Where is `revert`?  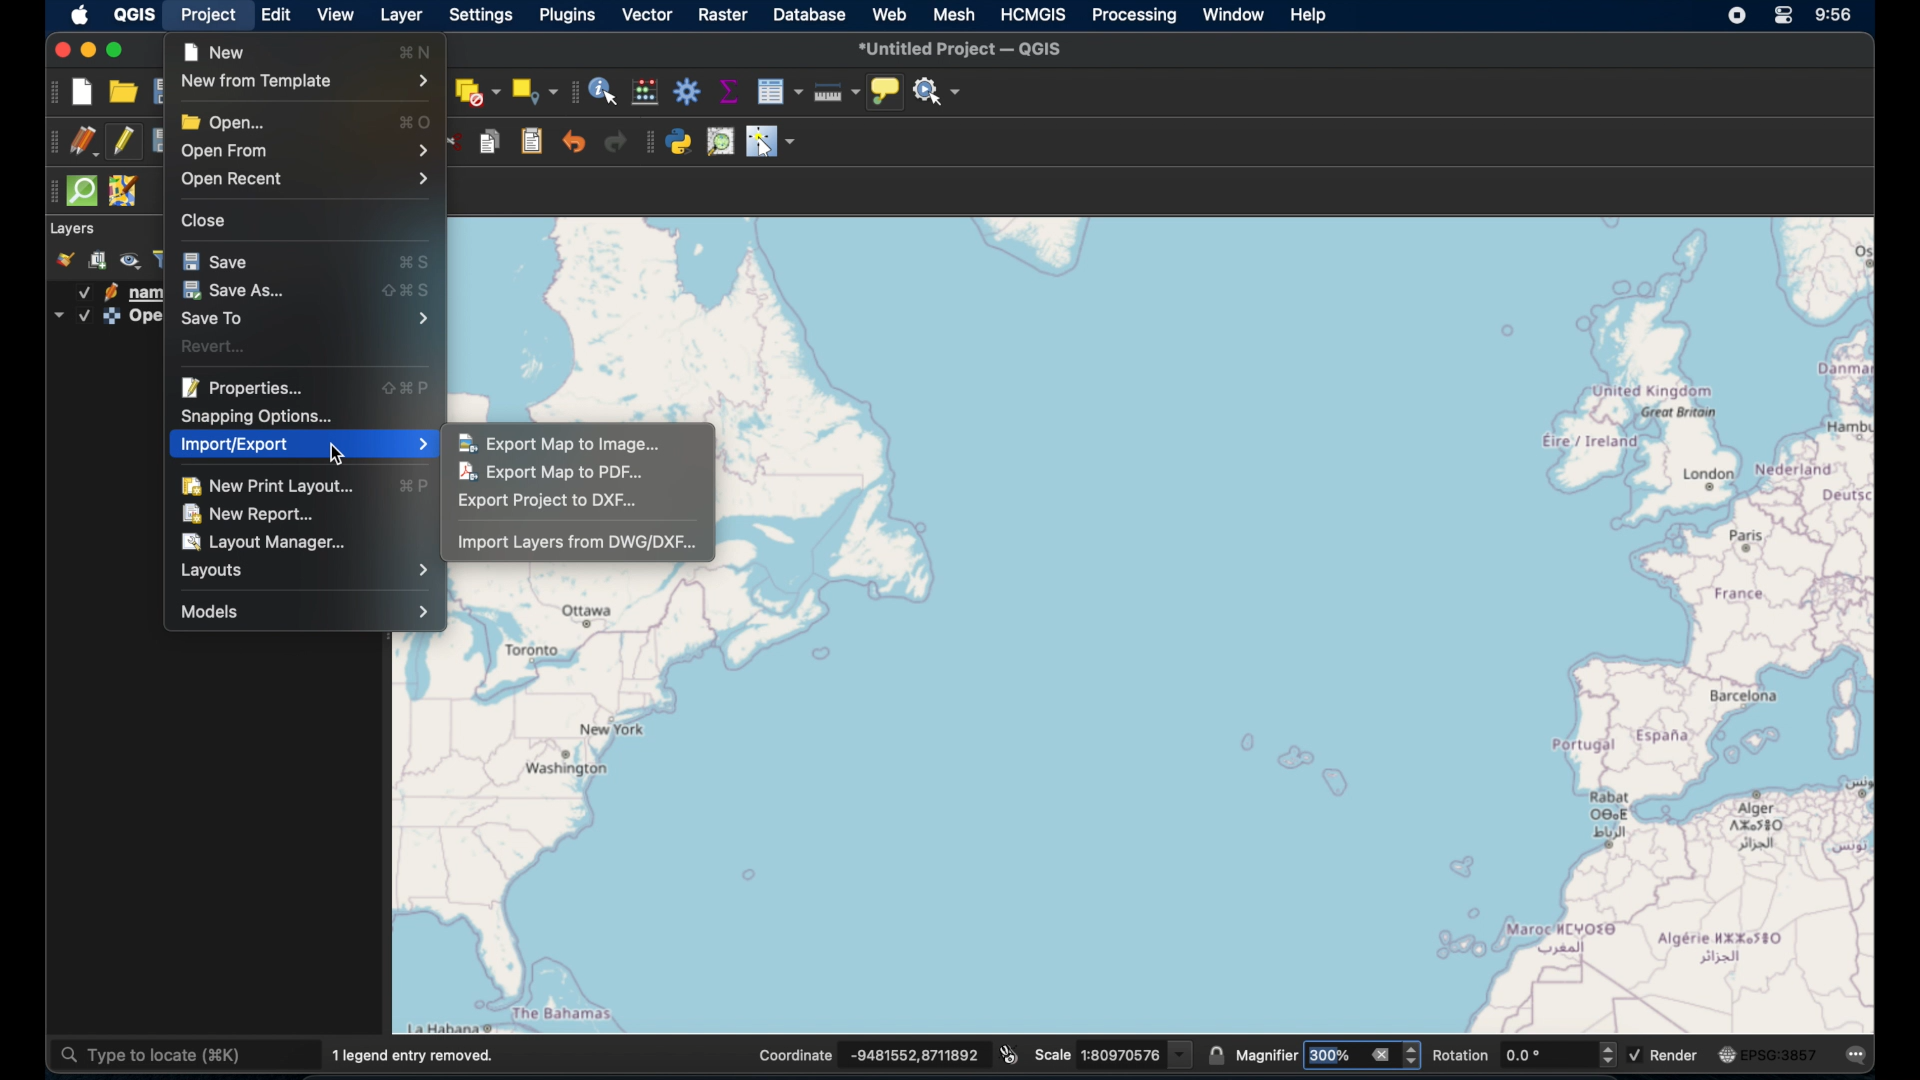 revert is located at coordinates (215, 346).